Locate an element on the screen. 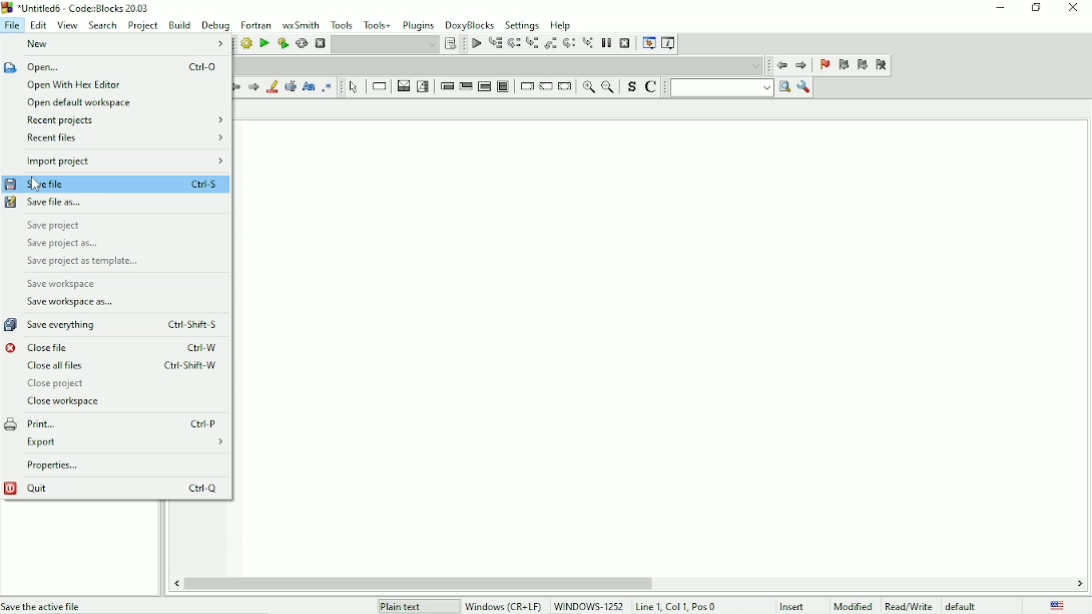 The image size is (1092, 614). Run search is located at coordinates (731, 88).